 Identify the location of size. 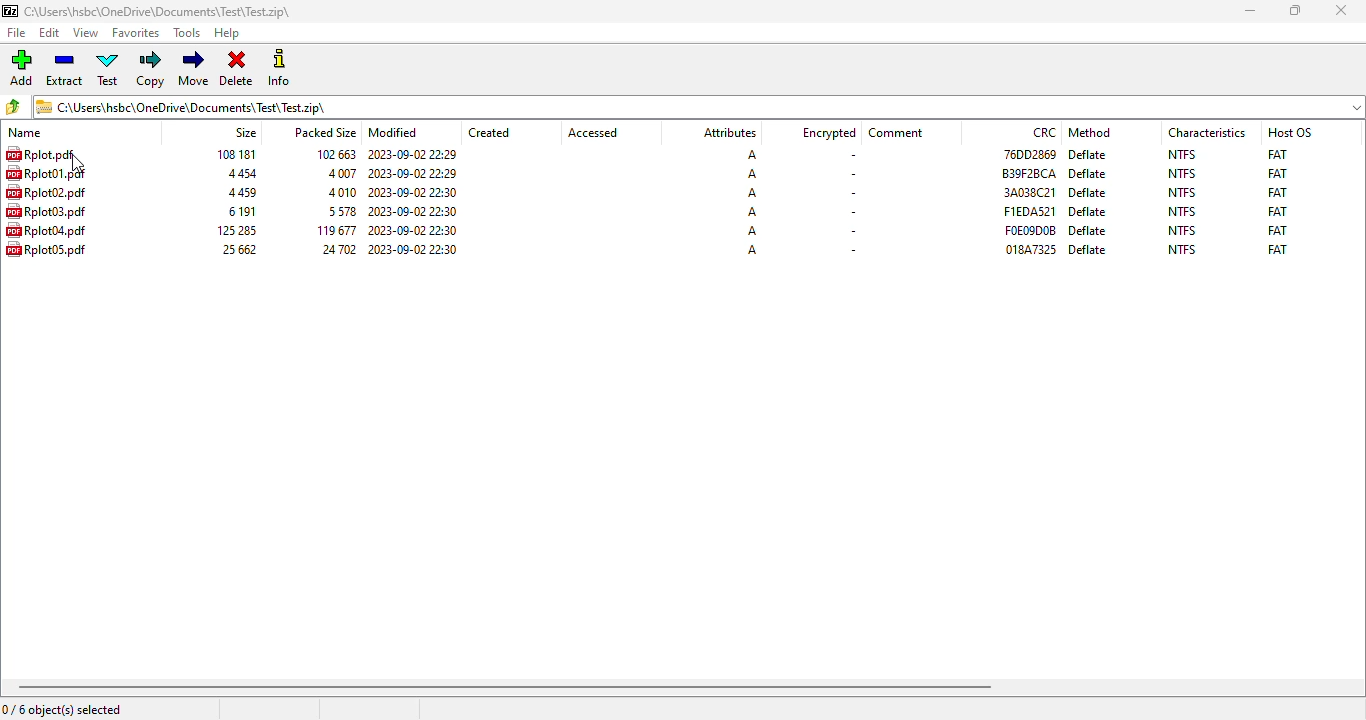
(235, 154).